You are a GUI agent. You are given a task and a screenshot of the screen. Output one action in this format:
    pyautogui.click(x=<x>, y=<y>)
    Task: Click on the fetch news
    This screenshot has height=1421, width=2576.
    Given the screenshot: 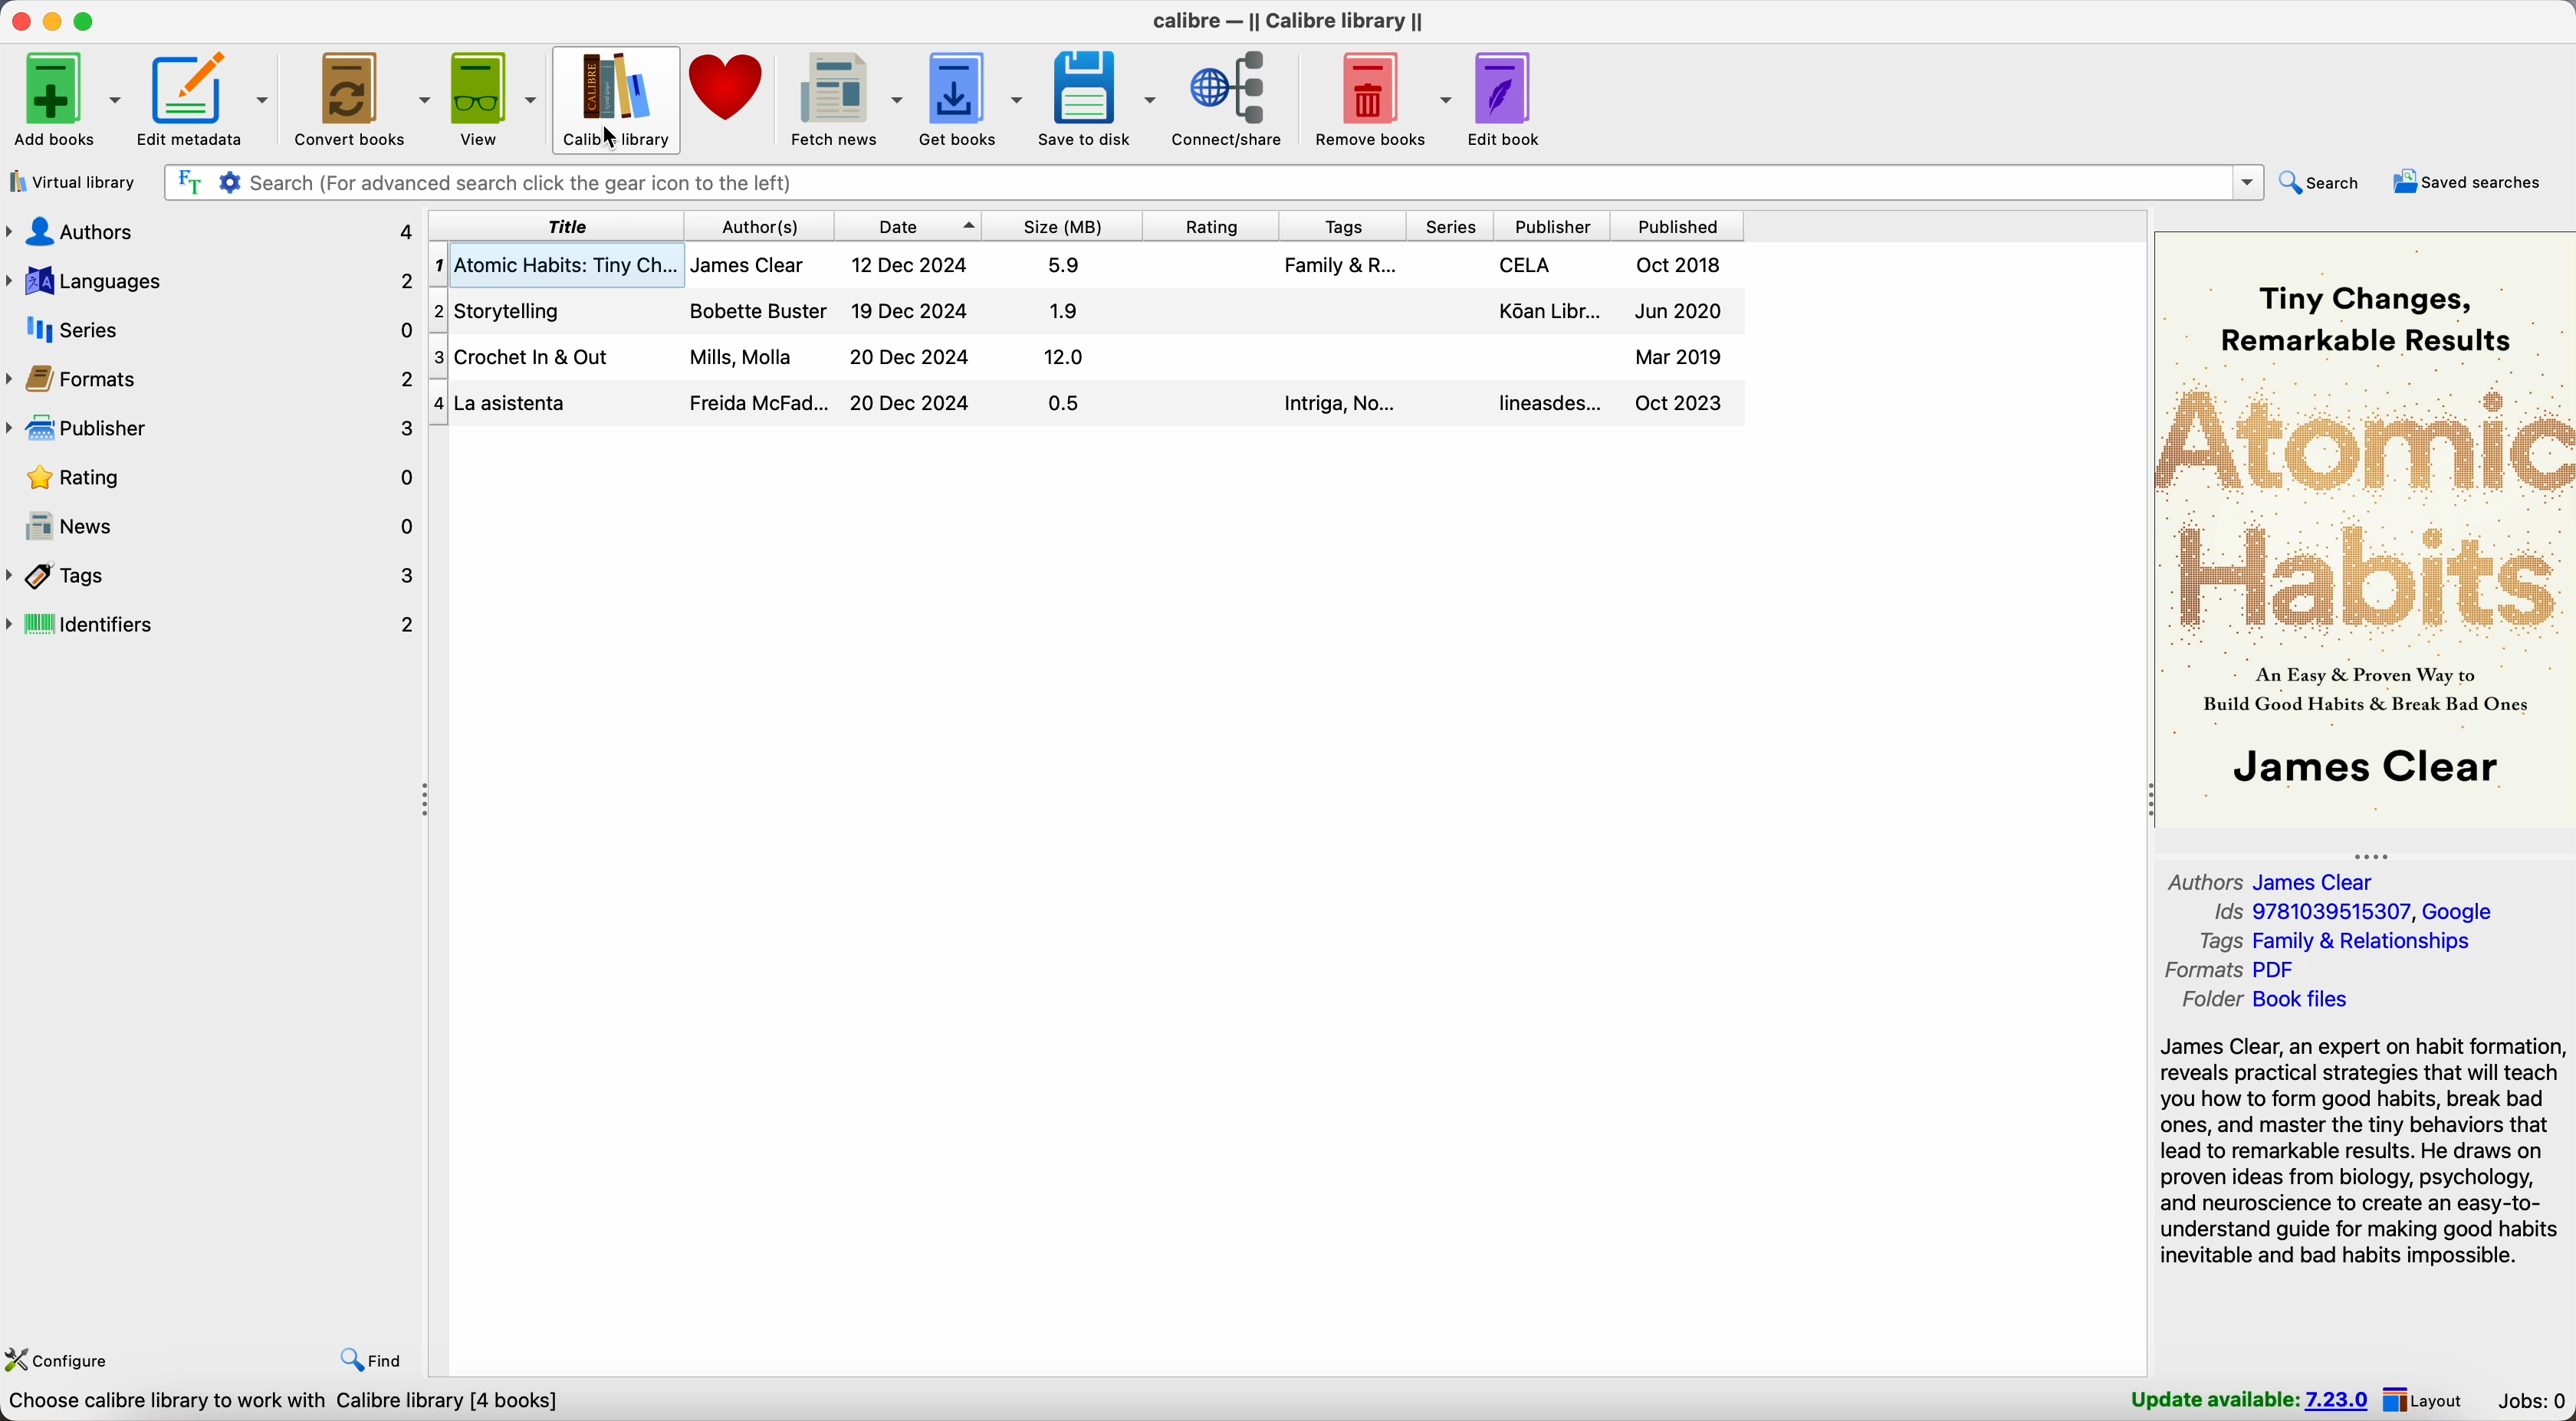 What is the action you would take?
    pyautogui.click(x=845, y=98)
    